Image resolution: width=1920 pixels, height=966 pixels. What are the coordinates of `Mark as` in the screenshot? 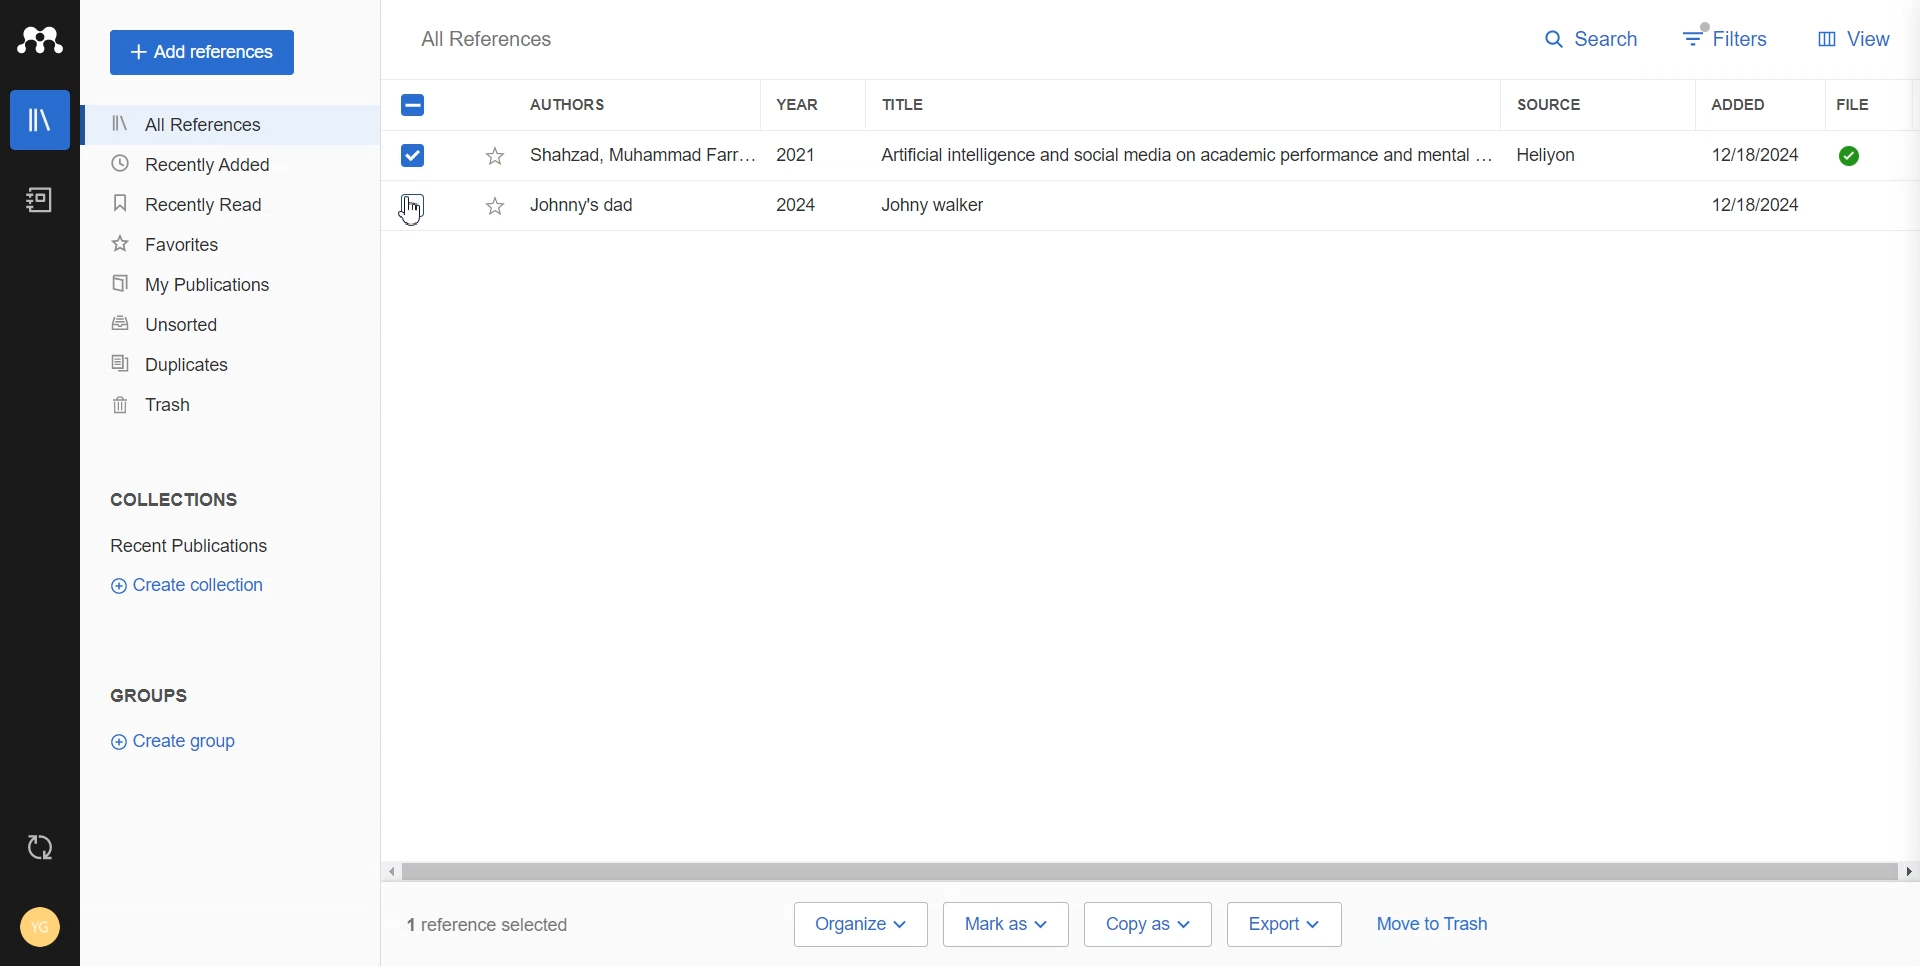 It's located at (1006, 923).